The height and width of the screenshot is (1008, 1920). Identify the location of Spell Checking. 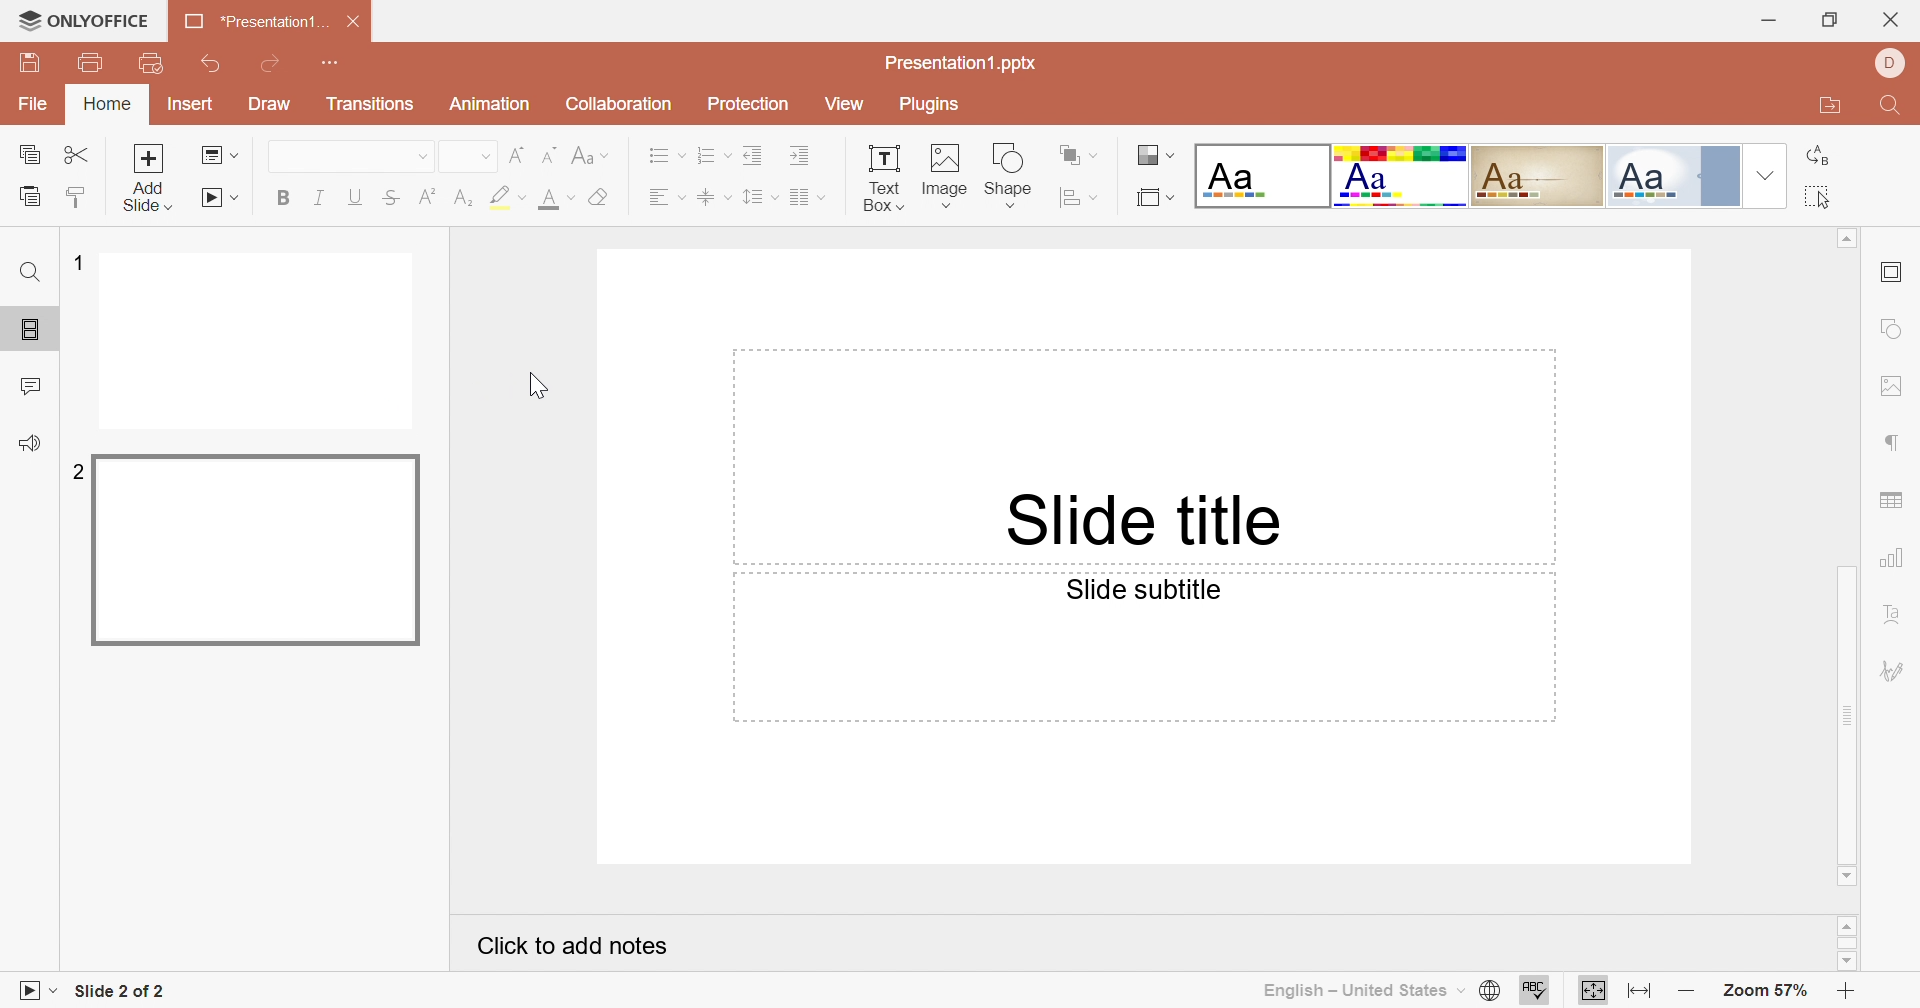
(1539, 989).